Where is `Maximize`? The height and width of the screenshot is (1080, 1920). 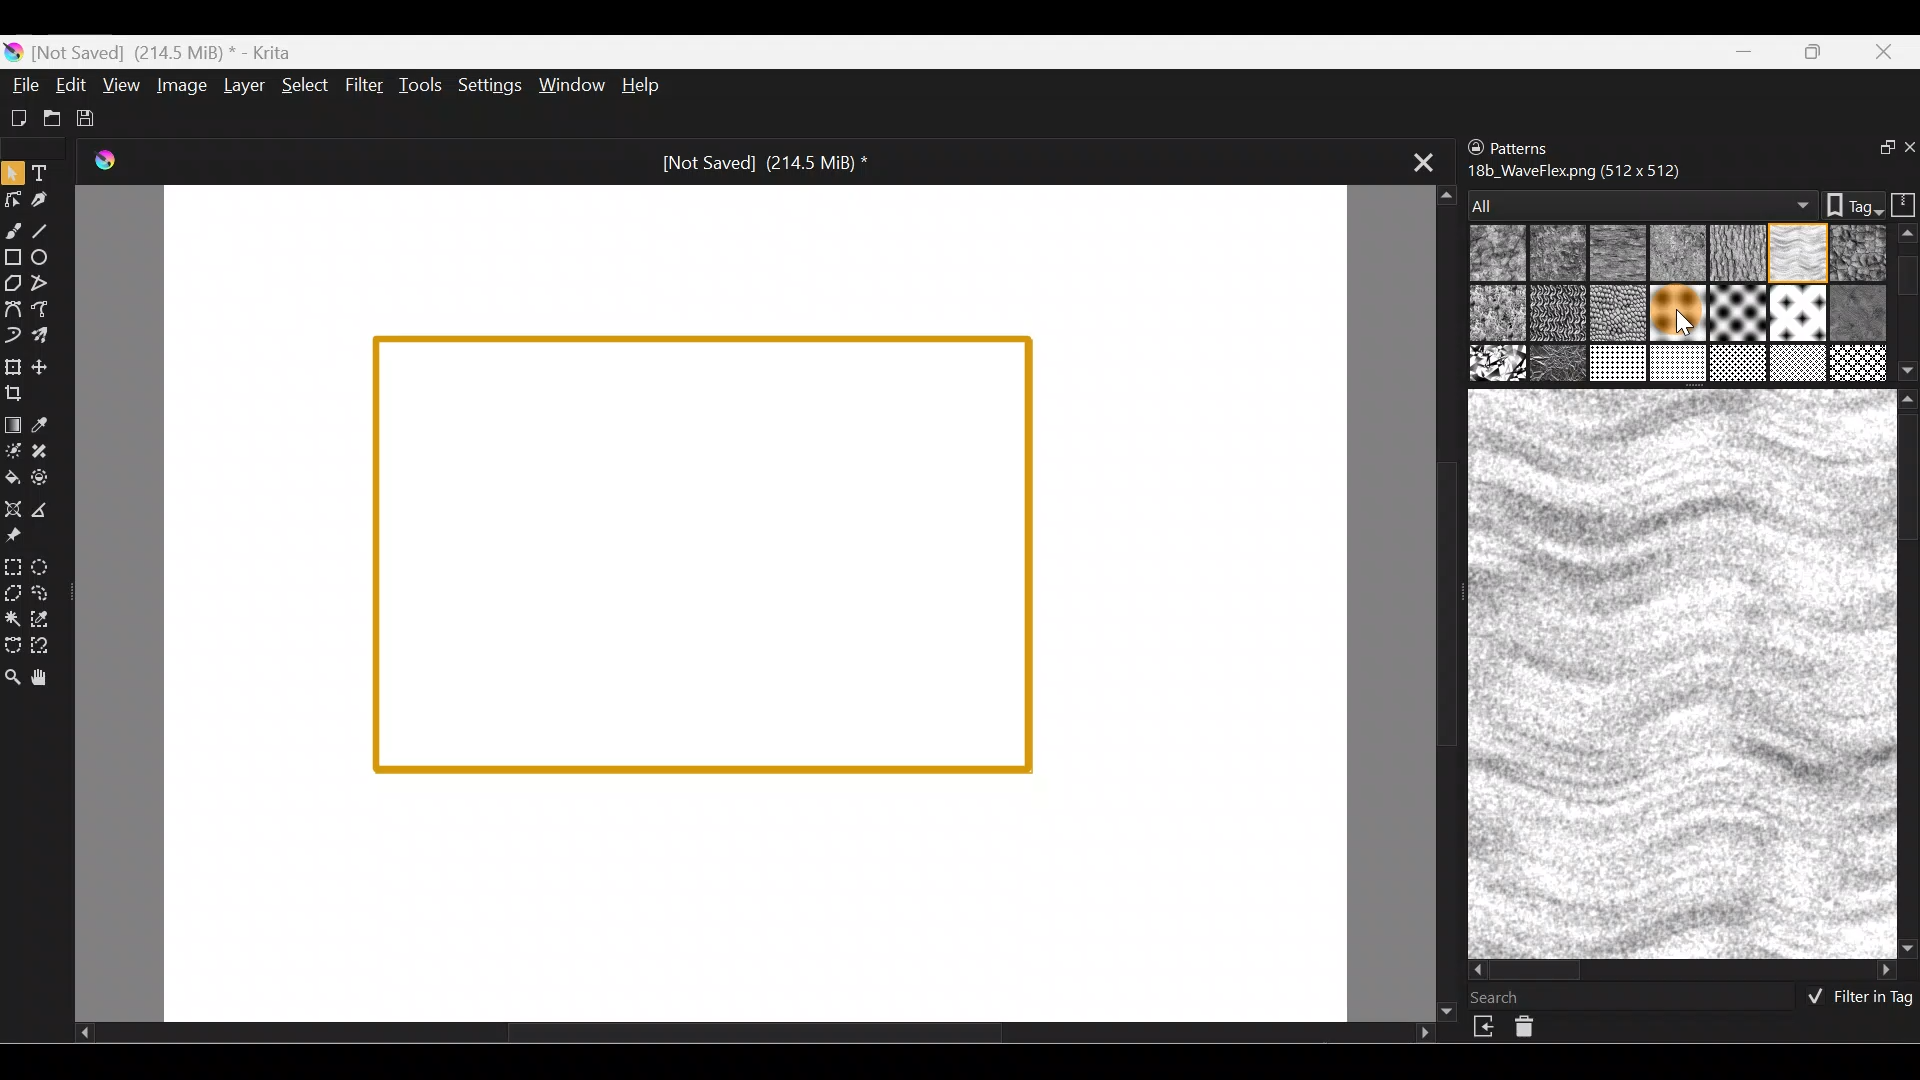 Maximize is located at coordinates (1818, 52).